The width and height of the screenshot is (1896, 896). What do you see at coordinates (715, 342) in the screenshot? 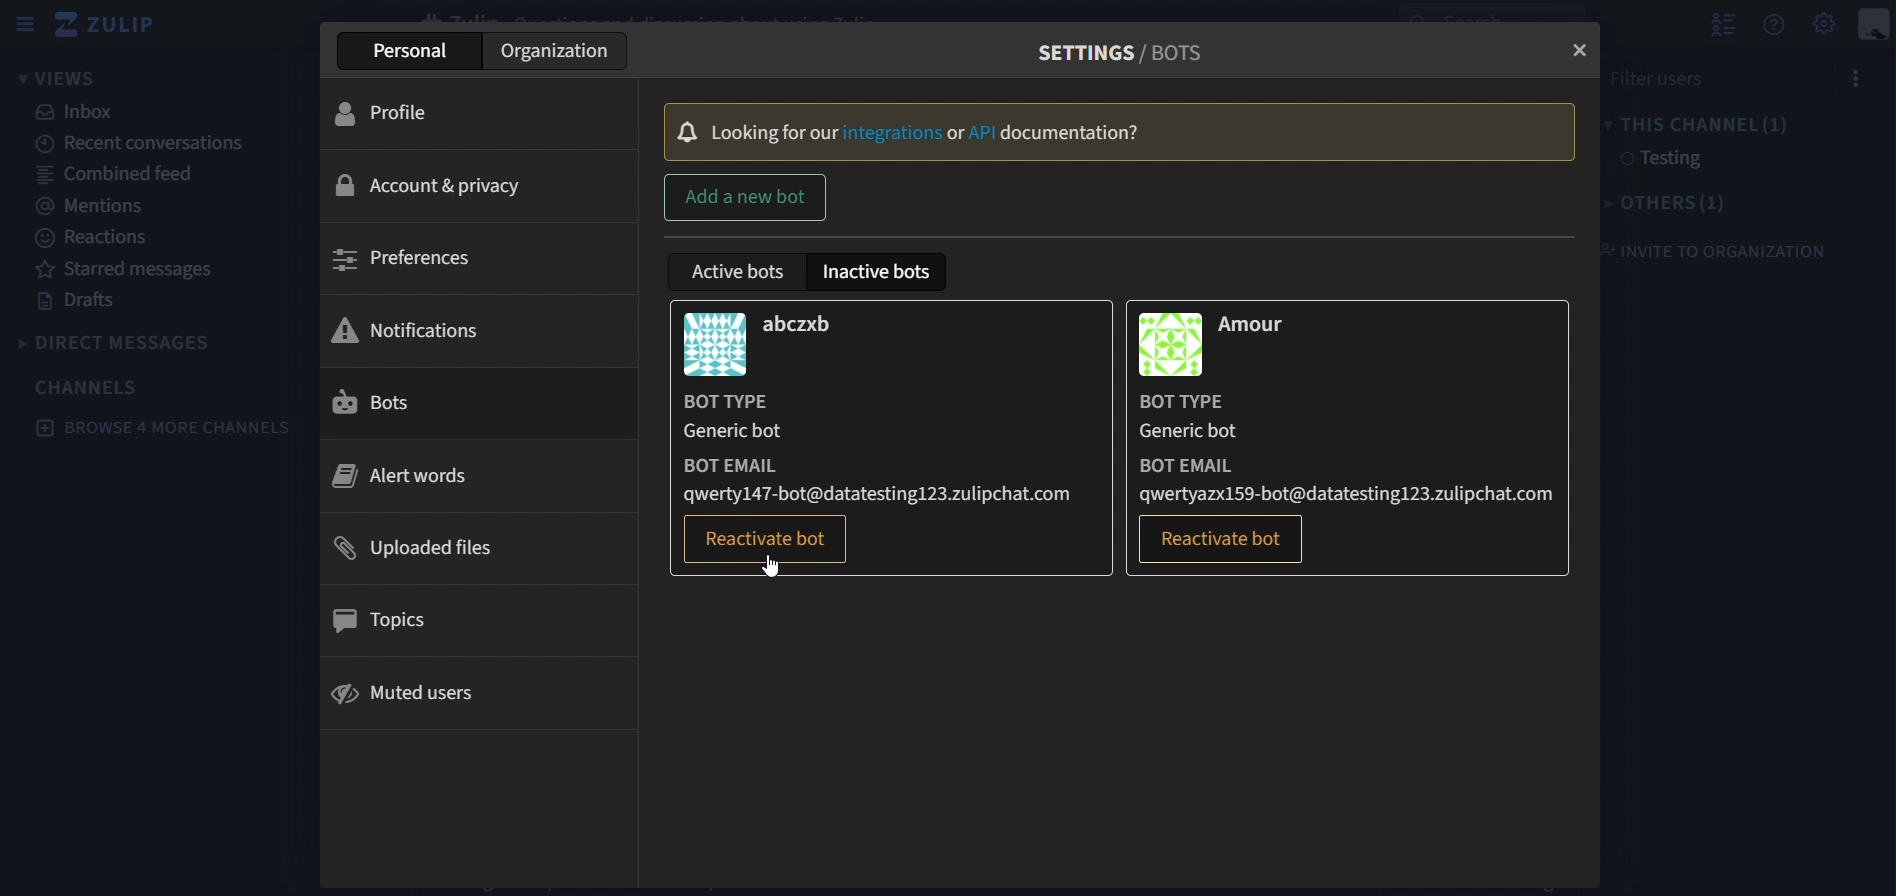
I see `image` at bounding box center [715, 342].